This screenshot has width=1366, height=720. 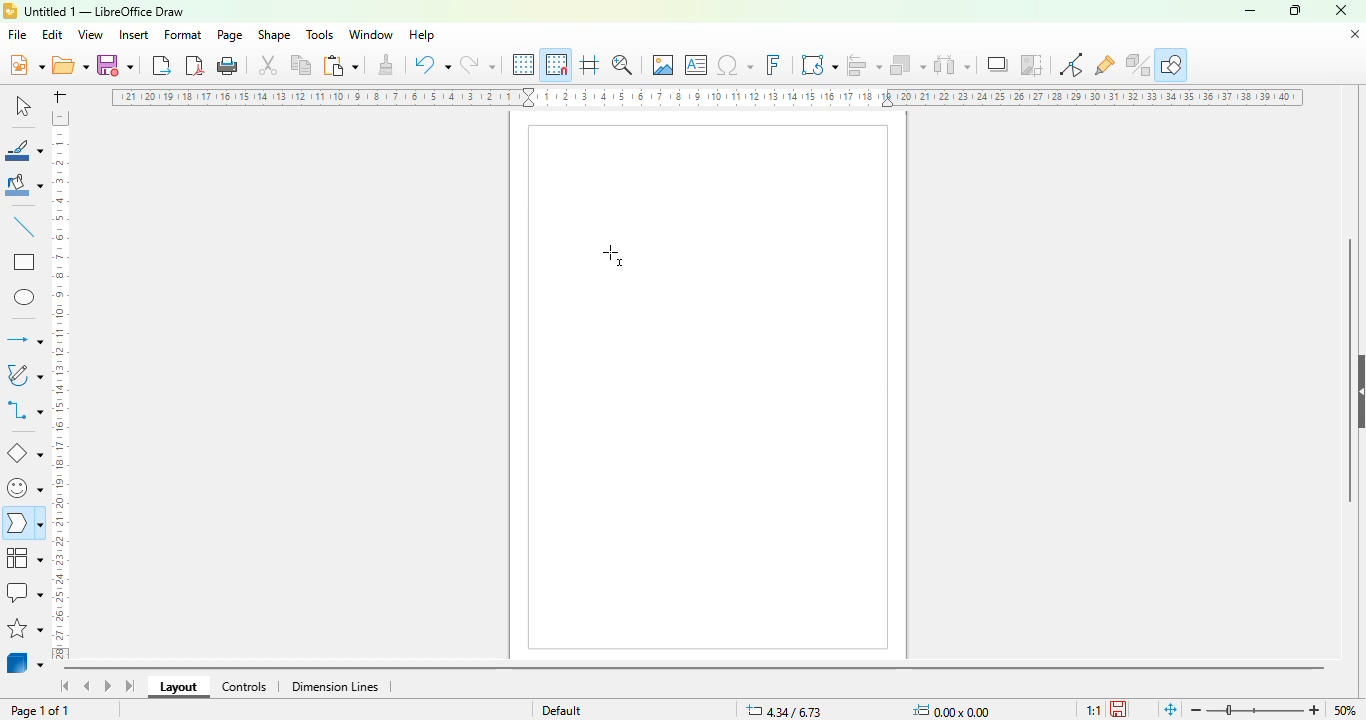 I want to click on edit, so click(x=52, y=35).